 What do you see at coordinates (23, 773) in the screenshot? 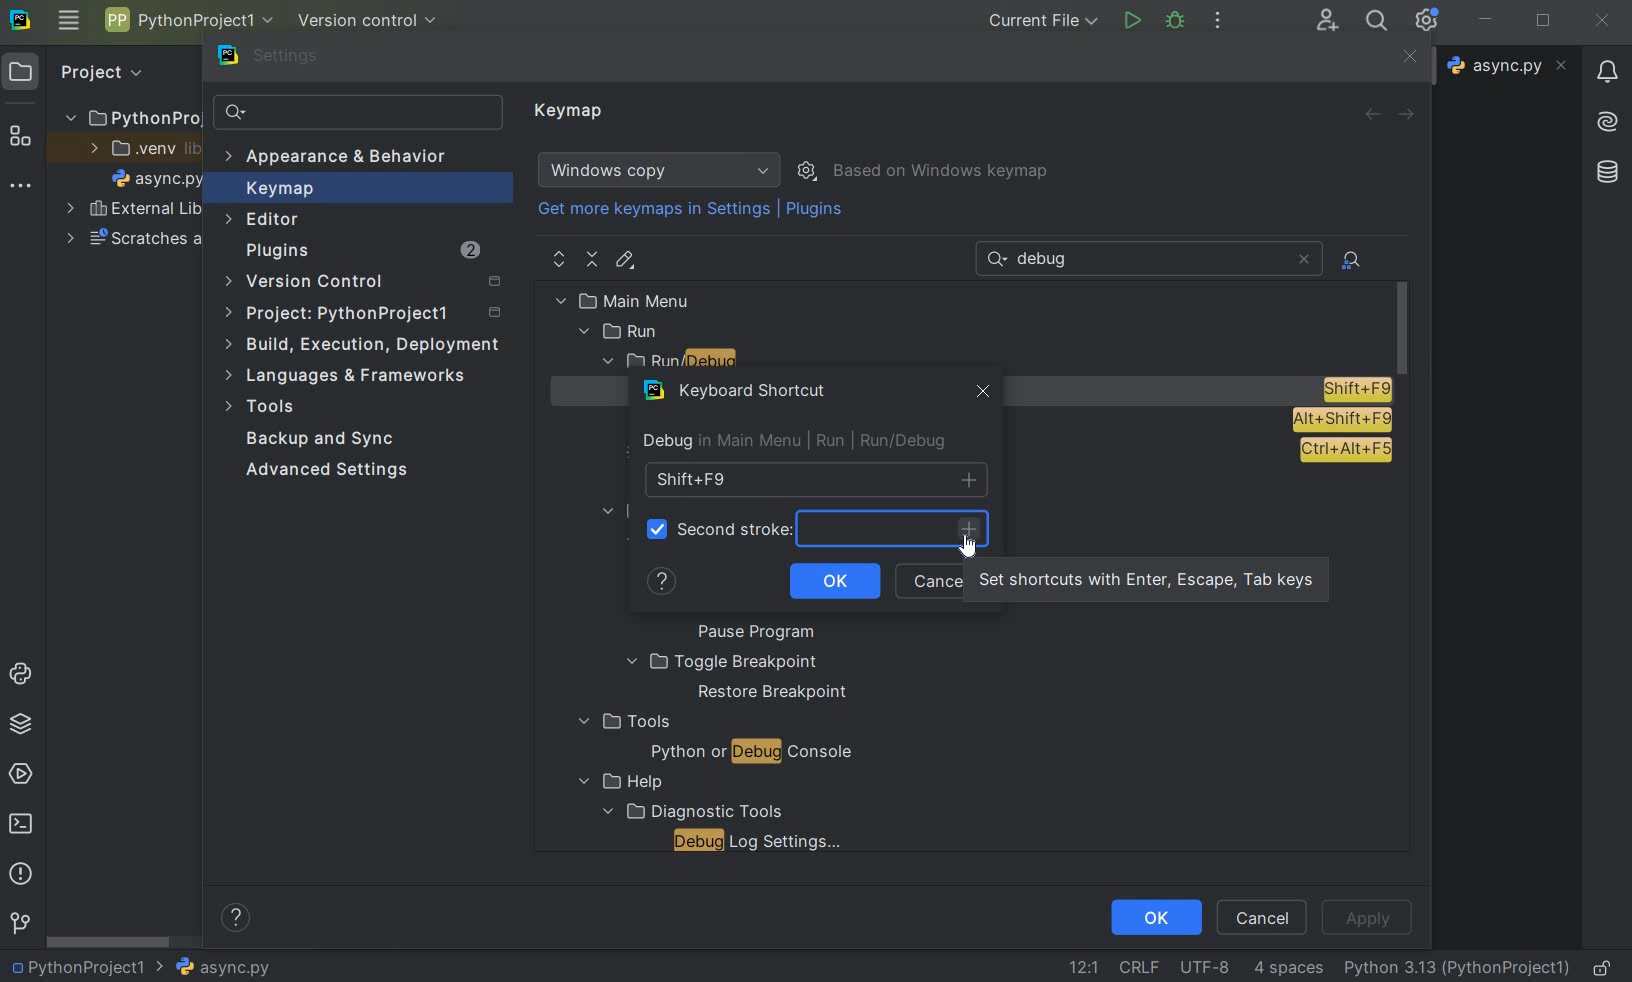
I see `services` at bounding box center [23, 773].